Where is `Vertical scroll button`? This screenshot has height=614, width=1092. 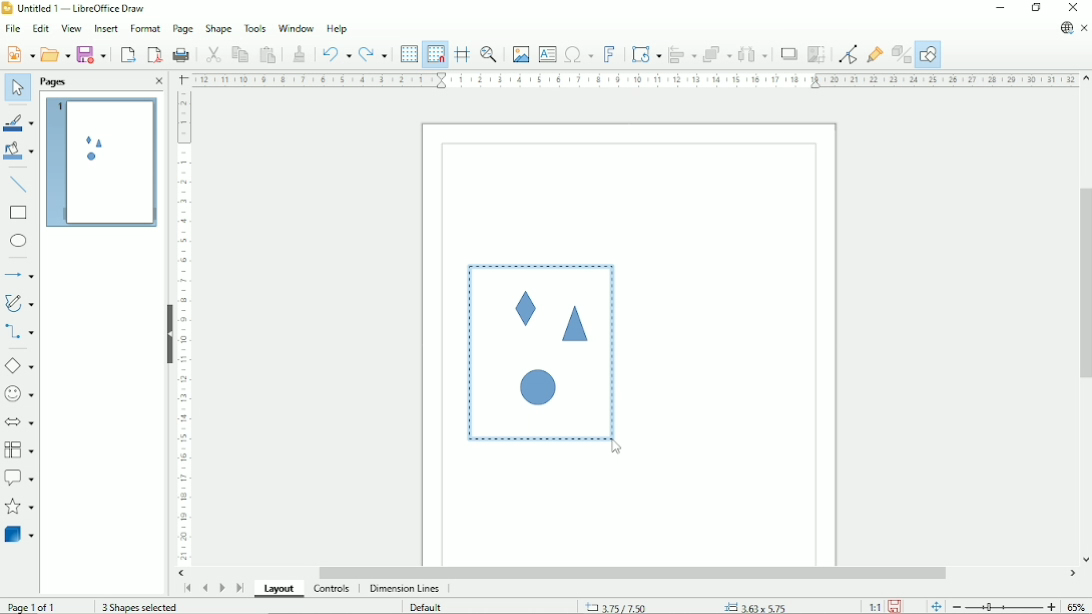
Vertical scroll button is located at coordinates (1085, 80).